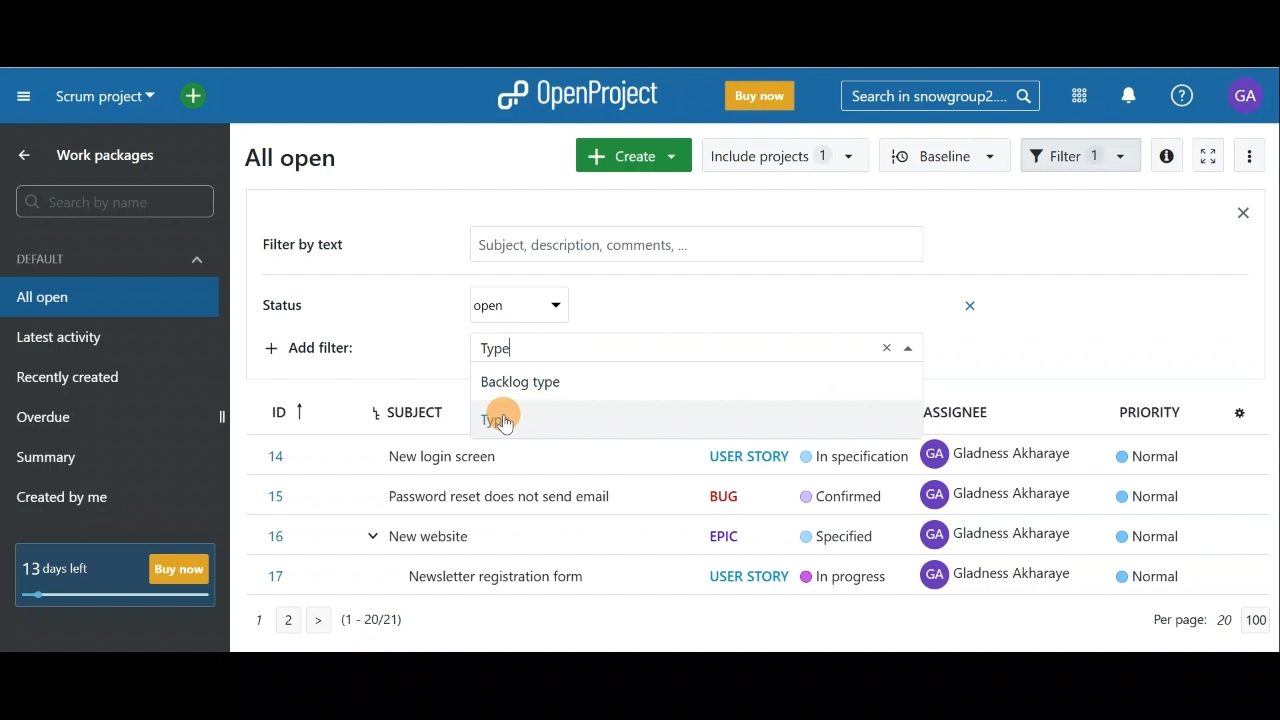  I want to click on Summary, so click(47, 460).